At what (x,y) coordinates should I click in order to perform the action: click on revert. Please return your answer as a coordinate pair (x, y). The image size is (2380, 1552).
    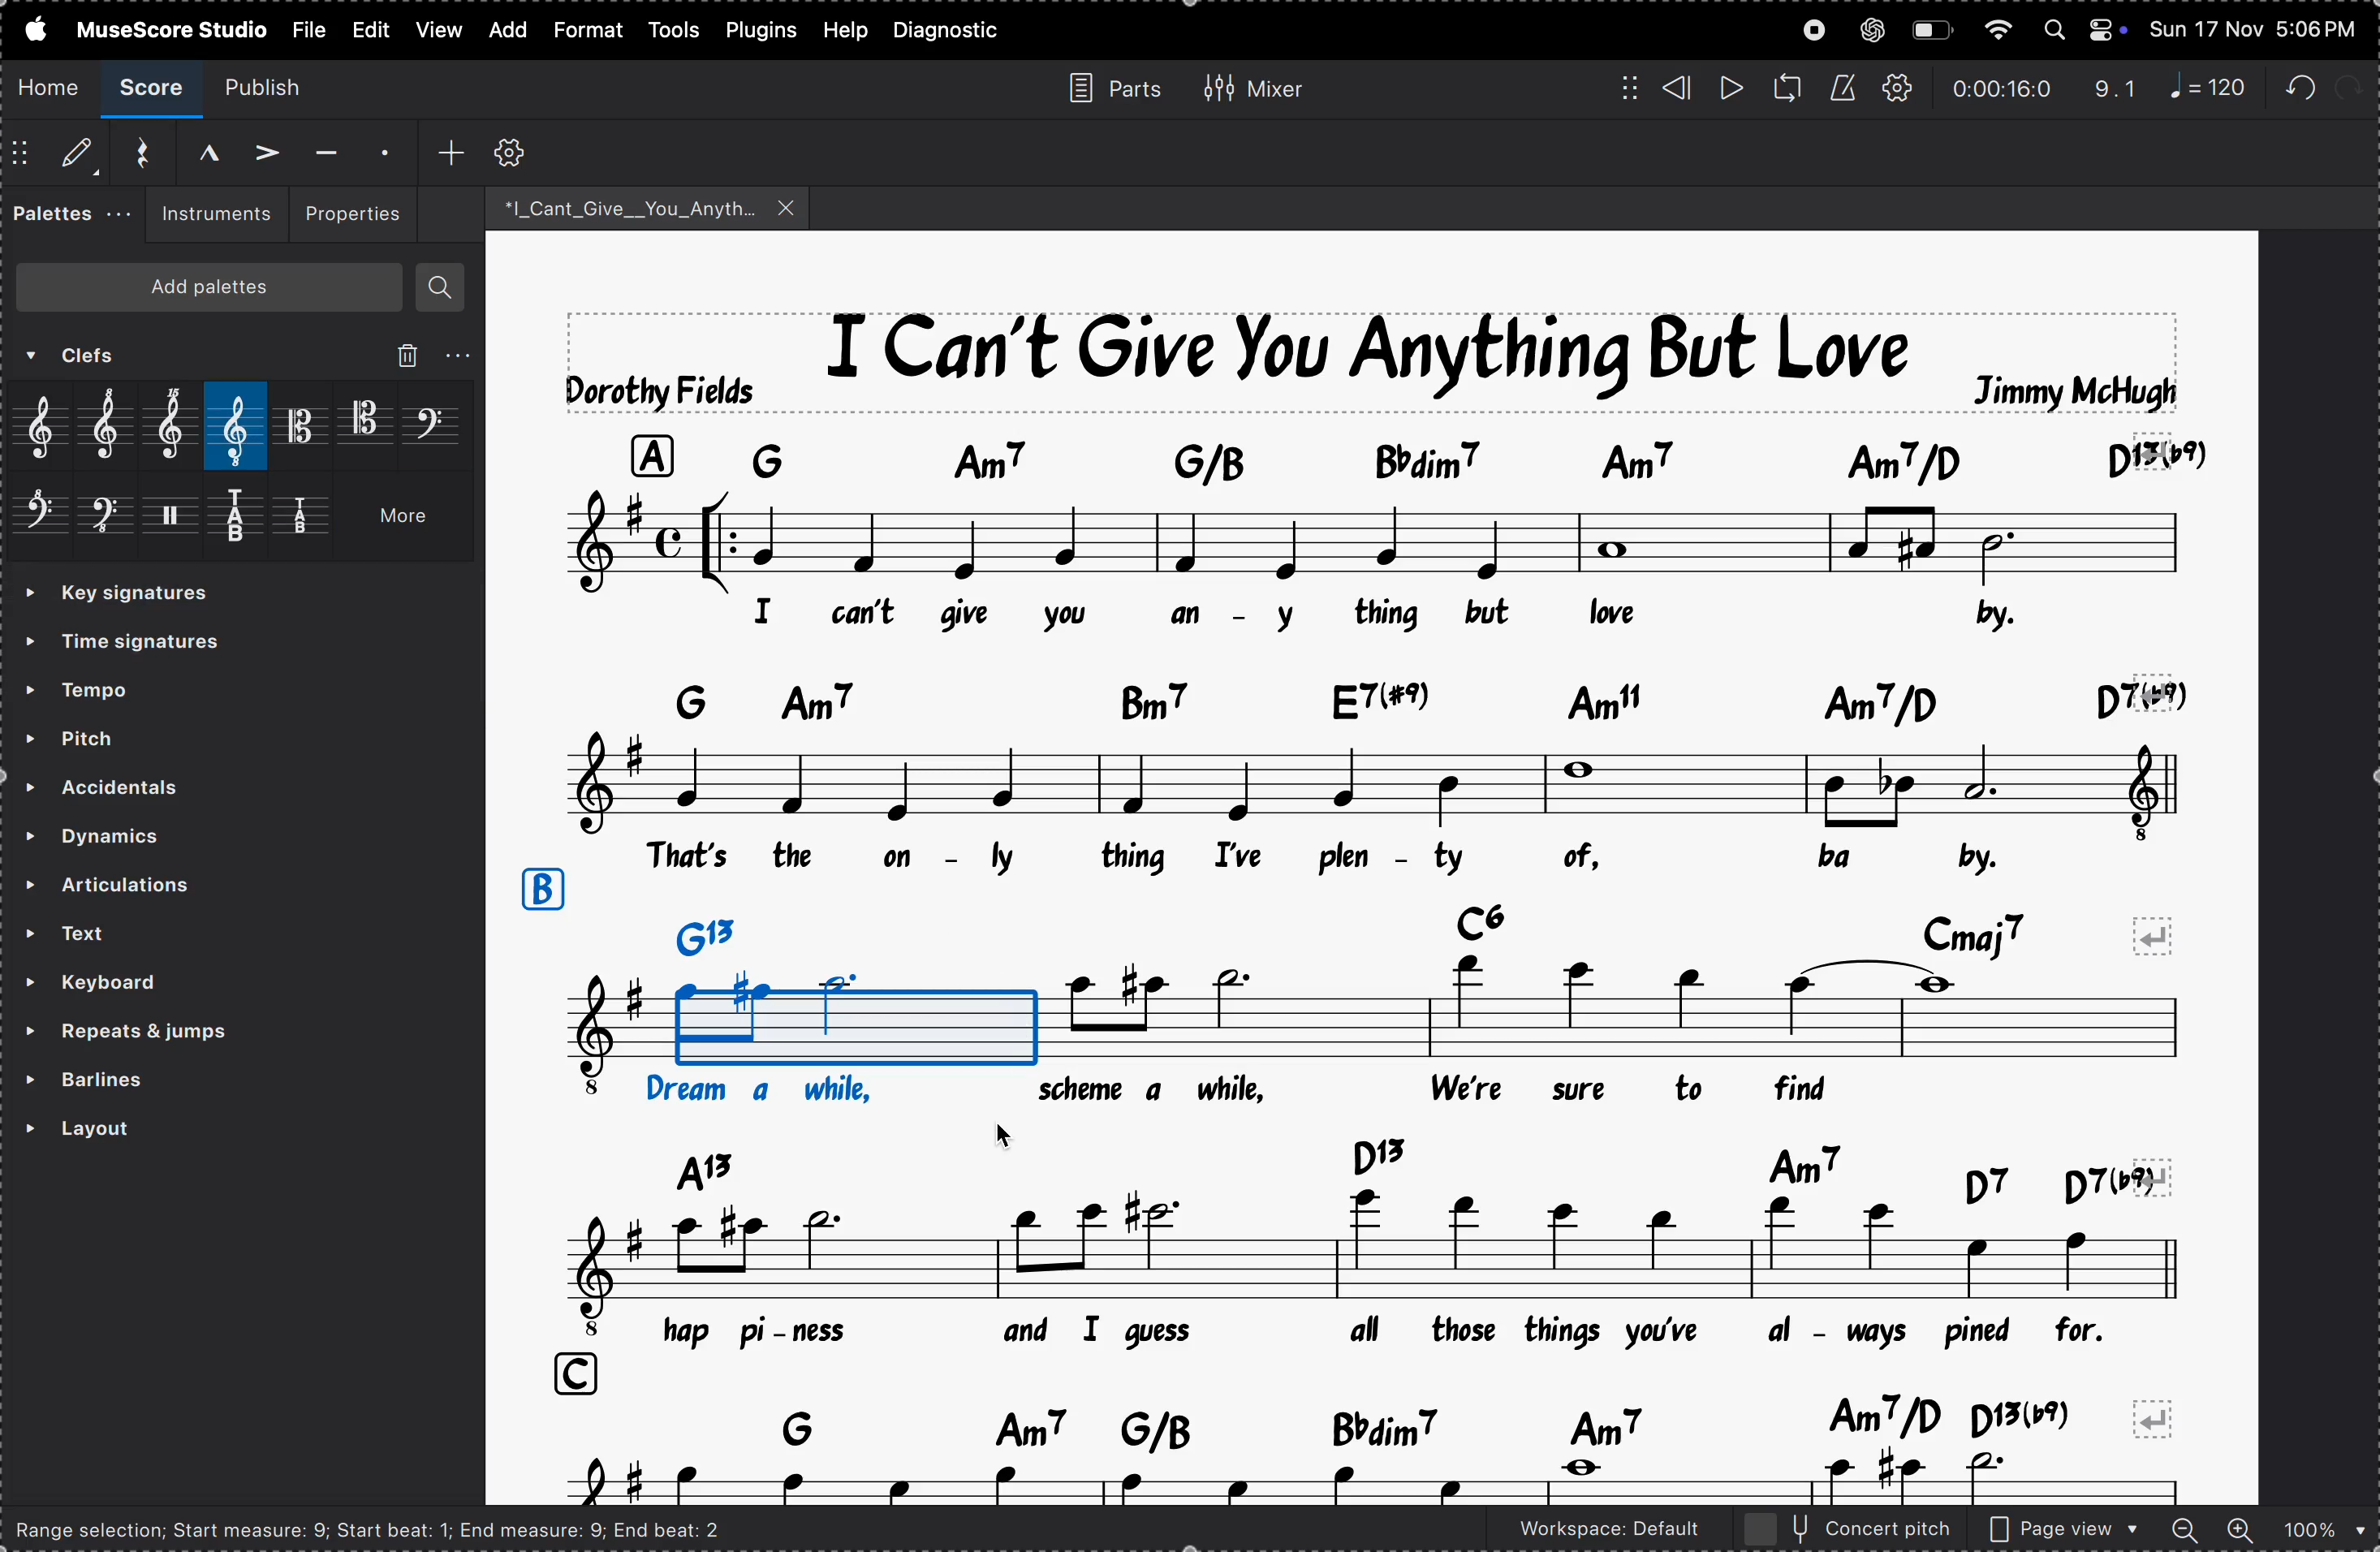
    Looking at the image, I should click on (2159, 1412).